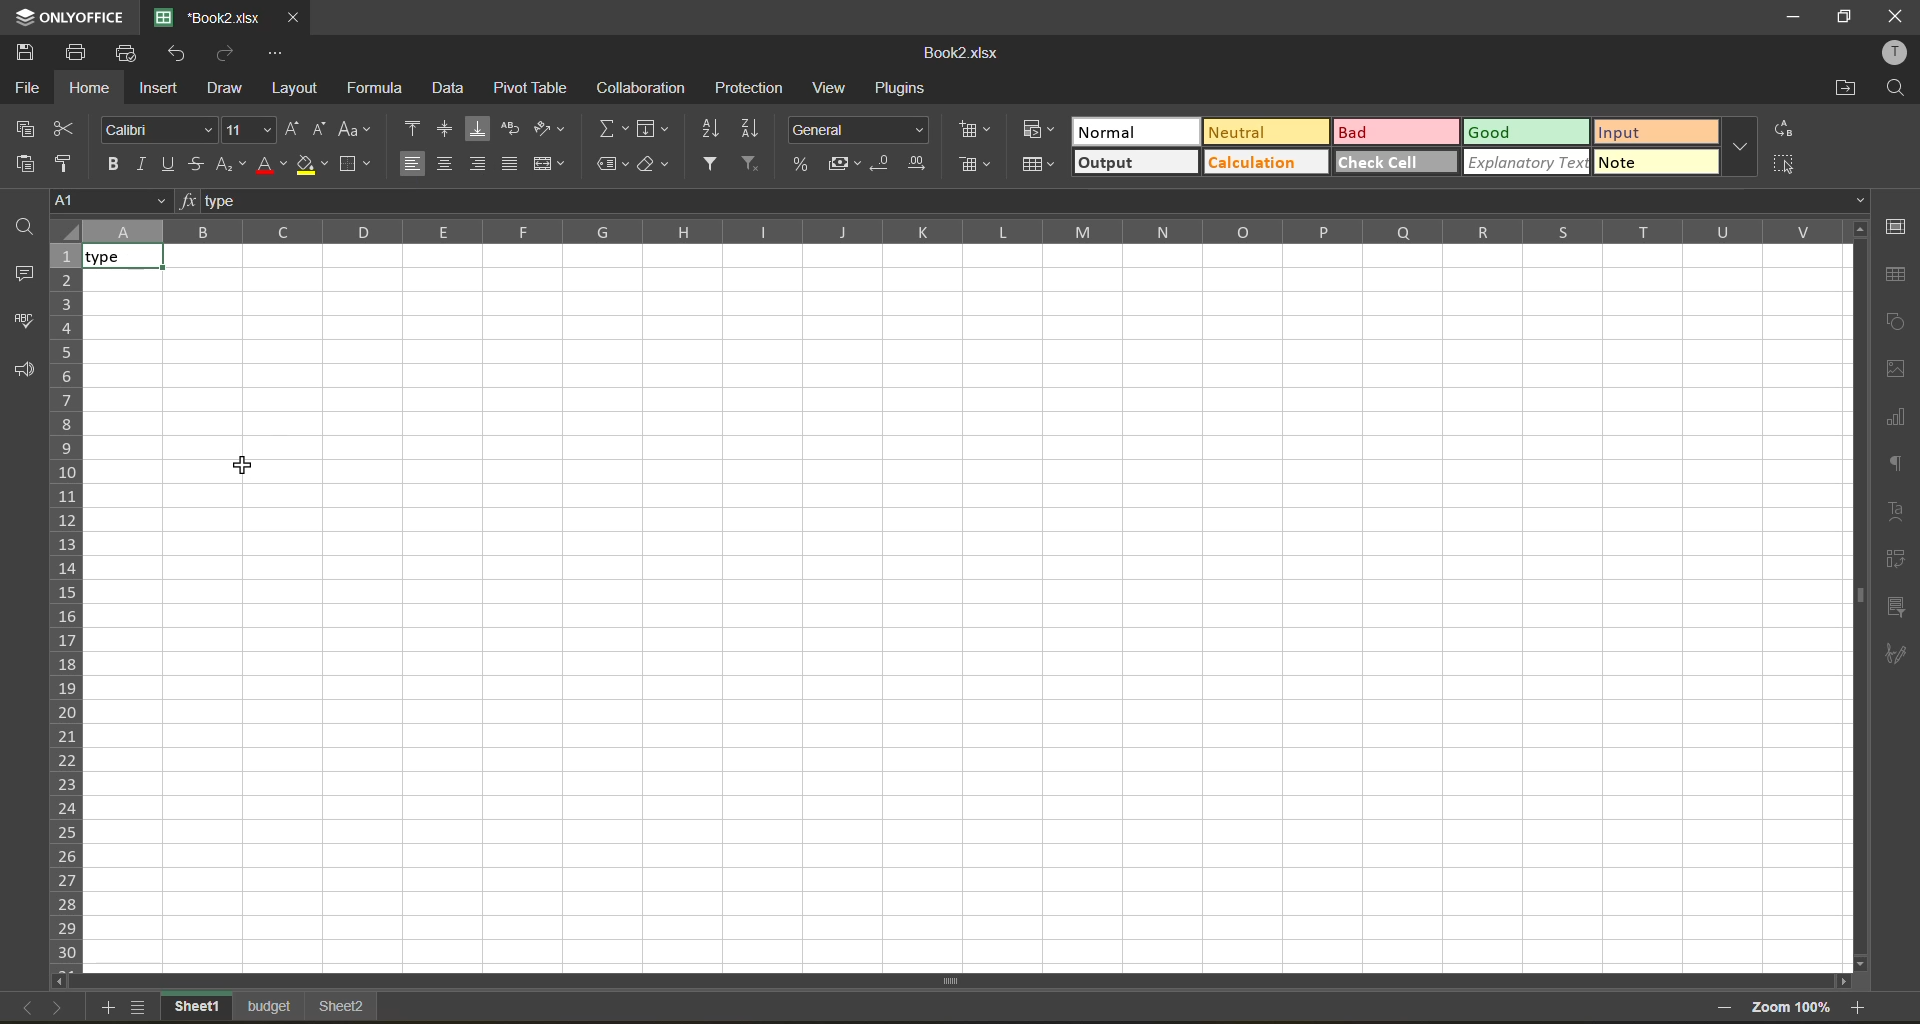 The width and height of the screenshot is (1920, 1024). I want to click on align top, so click(414, 129).